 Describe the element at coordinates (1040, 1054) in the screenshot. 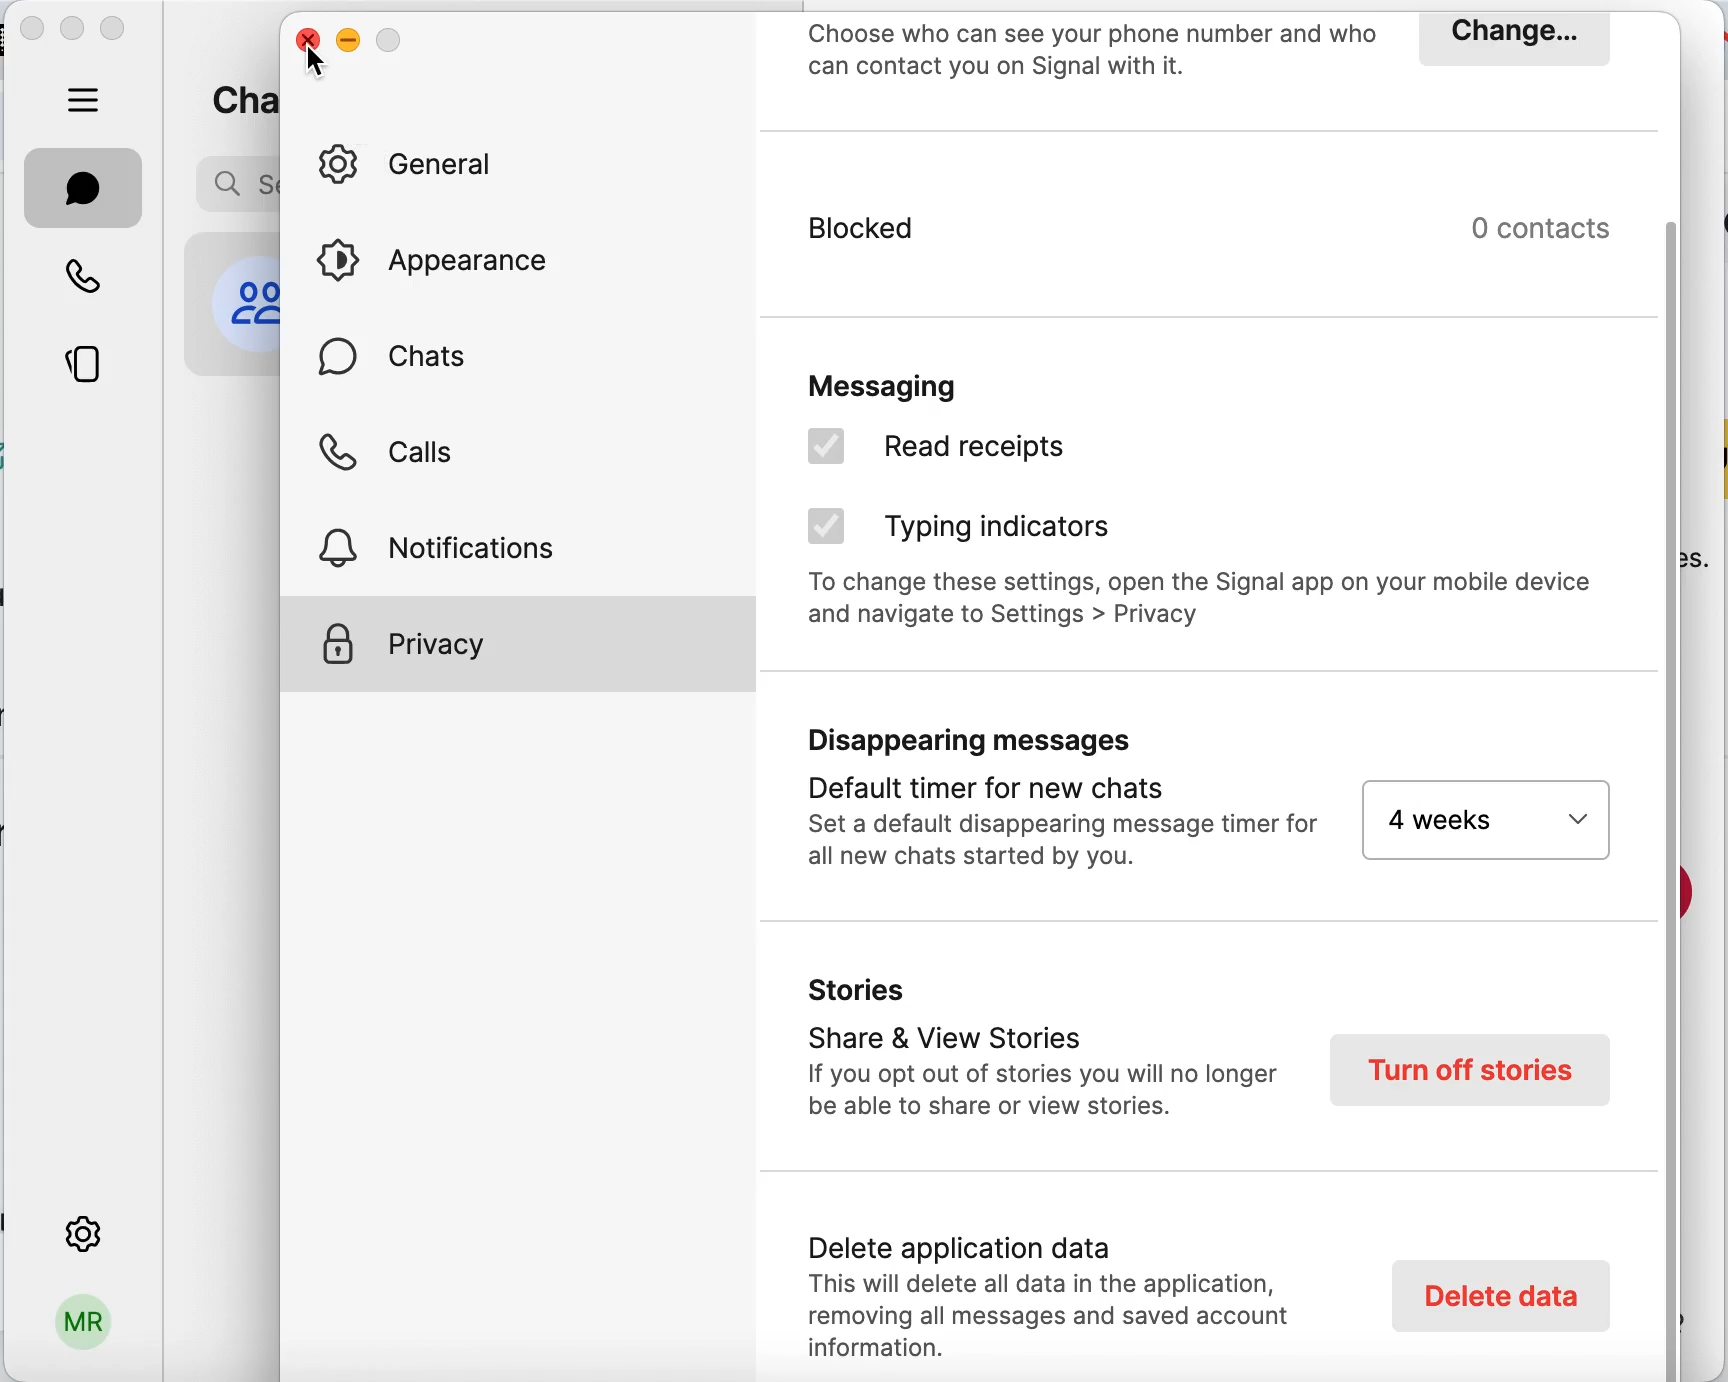

I see `share and view stories` at that location.